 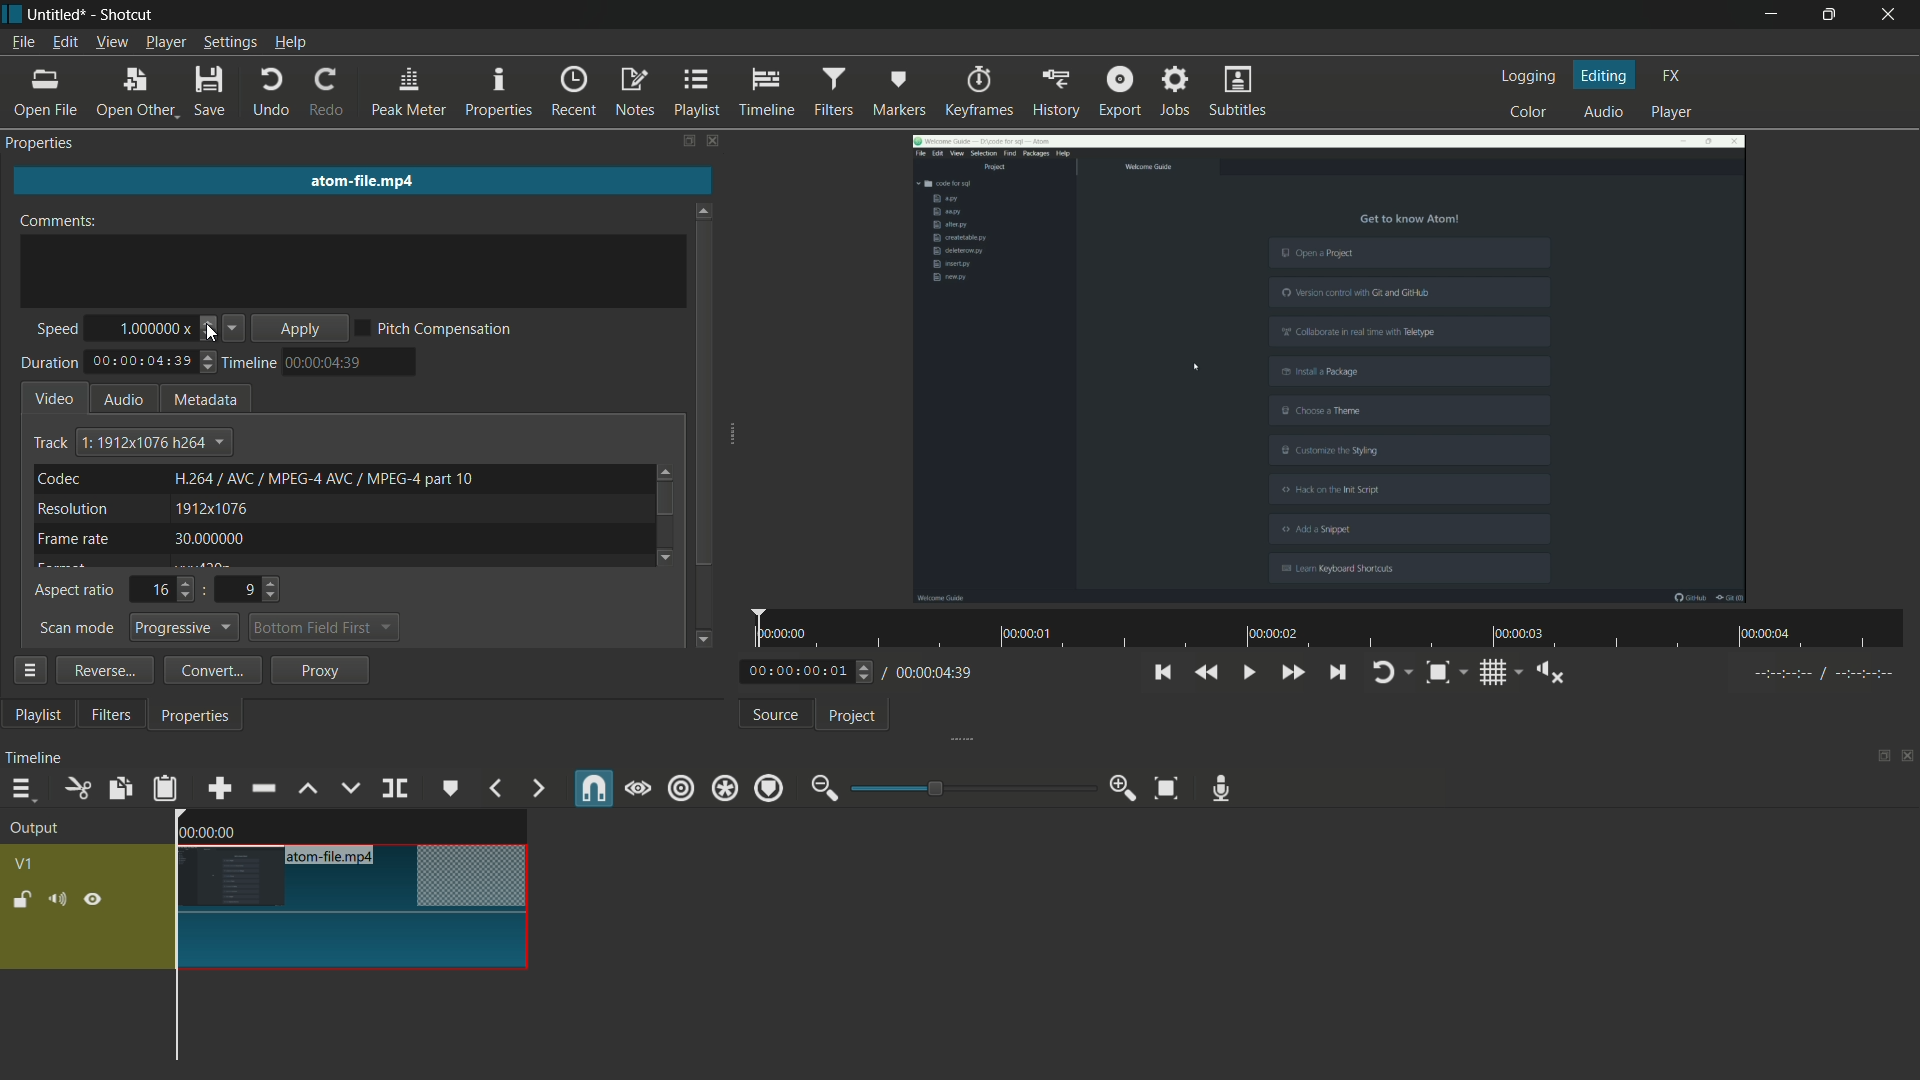 What do you see at coordinates (1491, 673) in the screenshot?
I see `toggle grid` at bounding box center [1491, 673].